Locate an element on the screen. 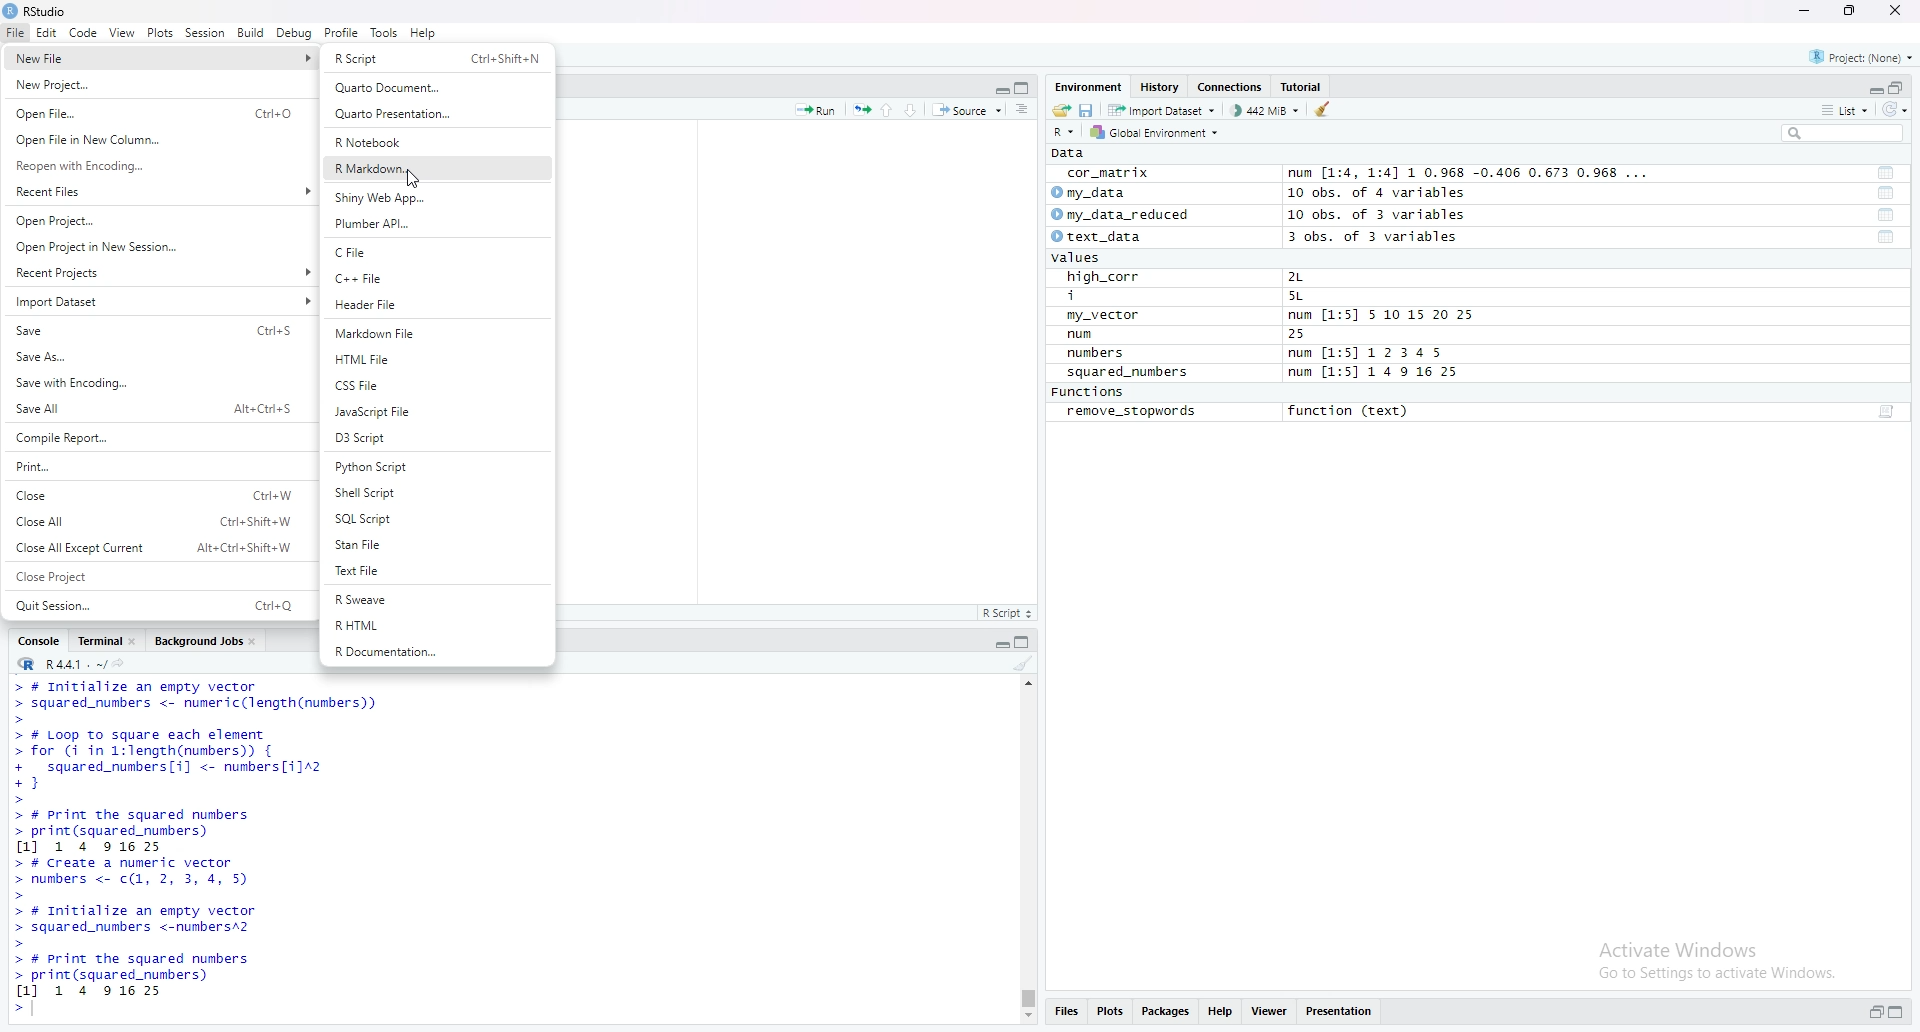 The image size is (1920, 1032). i is located at coordinates (1097, 294).